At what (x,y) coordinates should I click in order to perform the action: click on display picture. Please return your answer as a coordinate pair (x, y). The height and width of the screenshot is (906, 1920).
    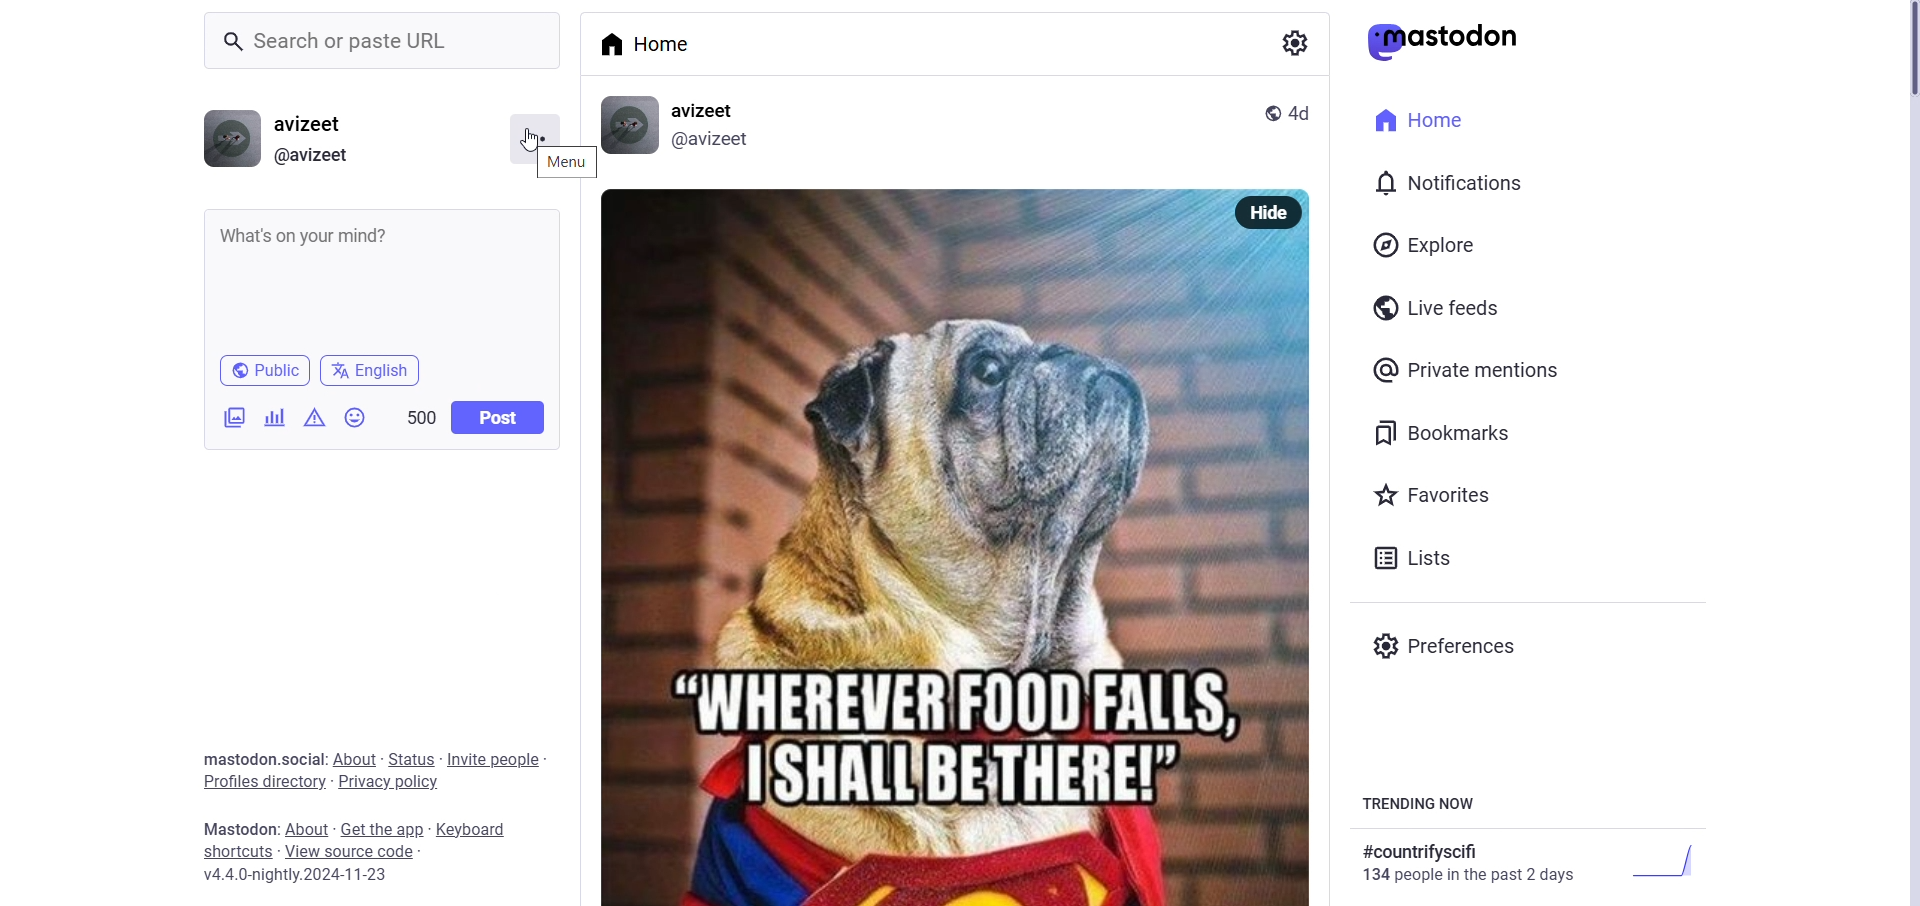
    Looking at the image, I should click on (630, 126).